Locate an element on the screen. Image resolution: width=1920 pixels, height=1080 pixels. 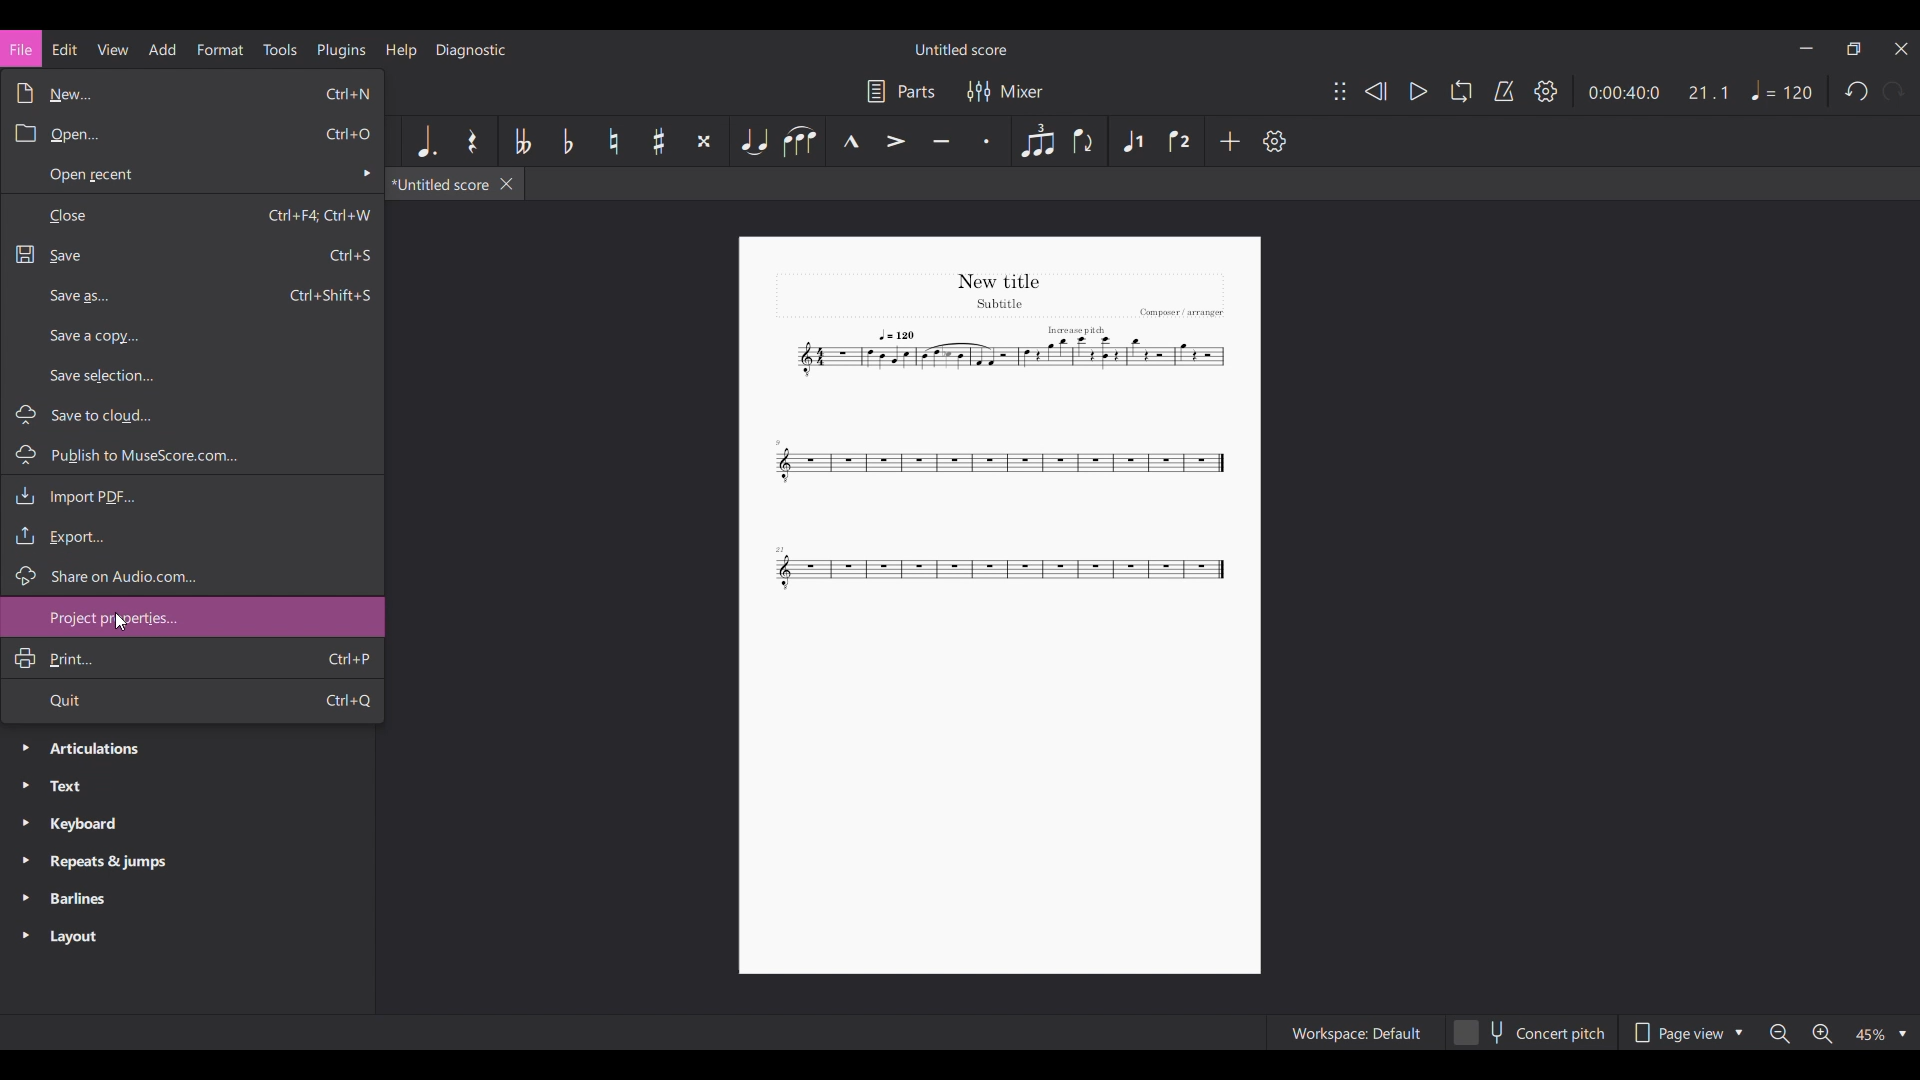
Workspace: Default is located at coordinates (1354, 1032).